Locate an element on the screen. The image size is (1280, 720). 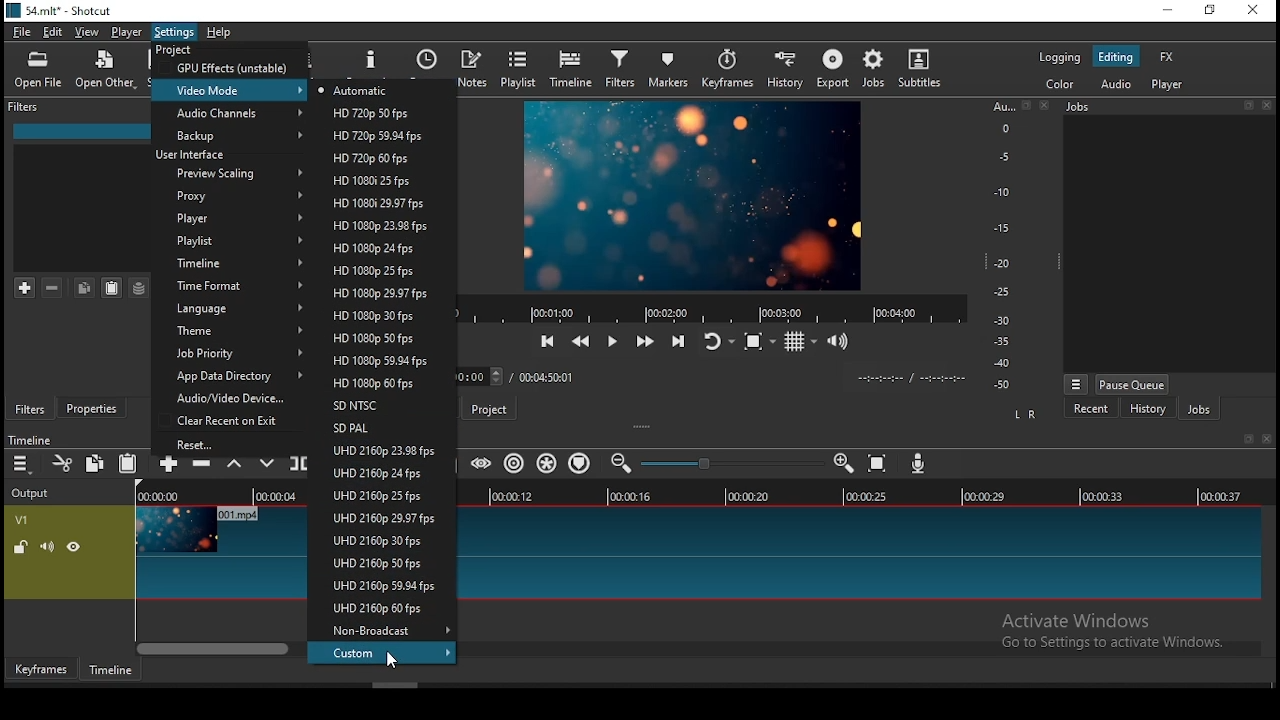
restore is located at coordinates (1246, 440).